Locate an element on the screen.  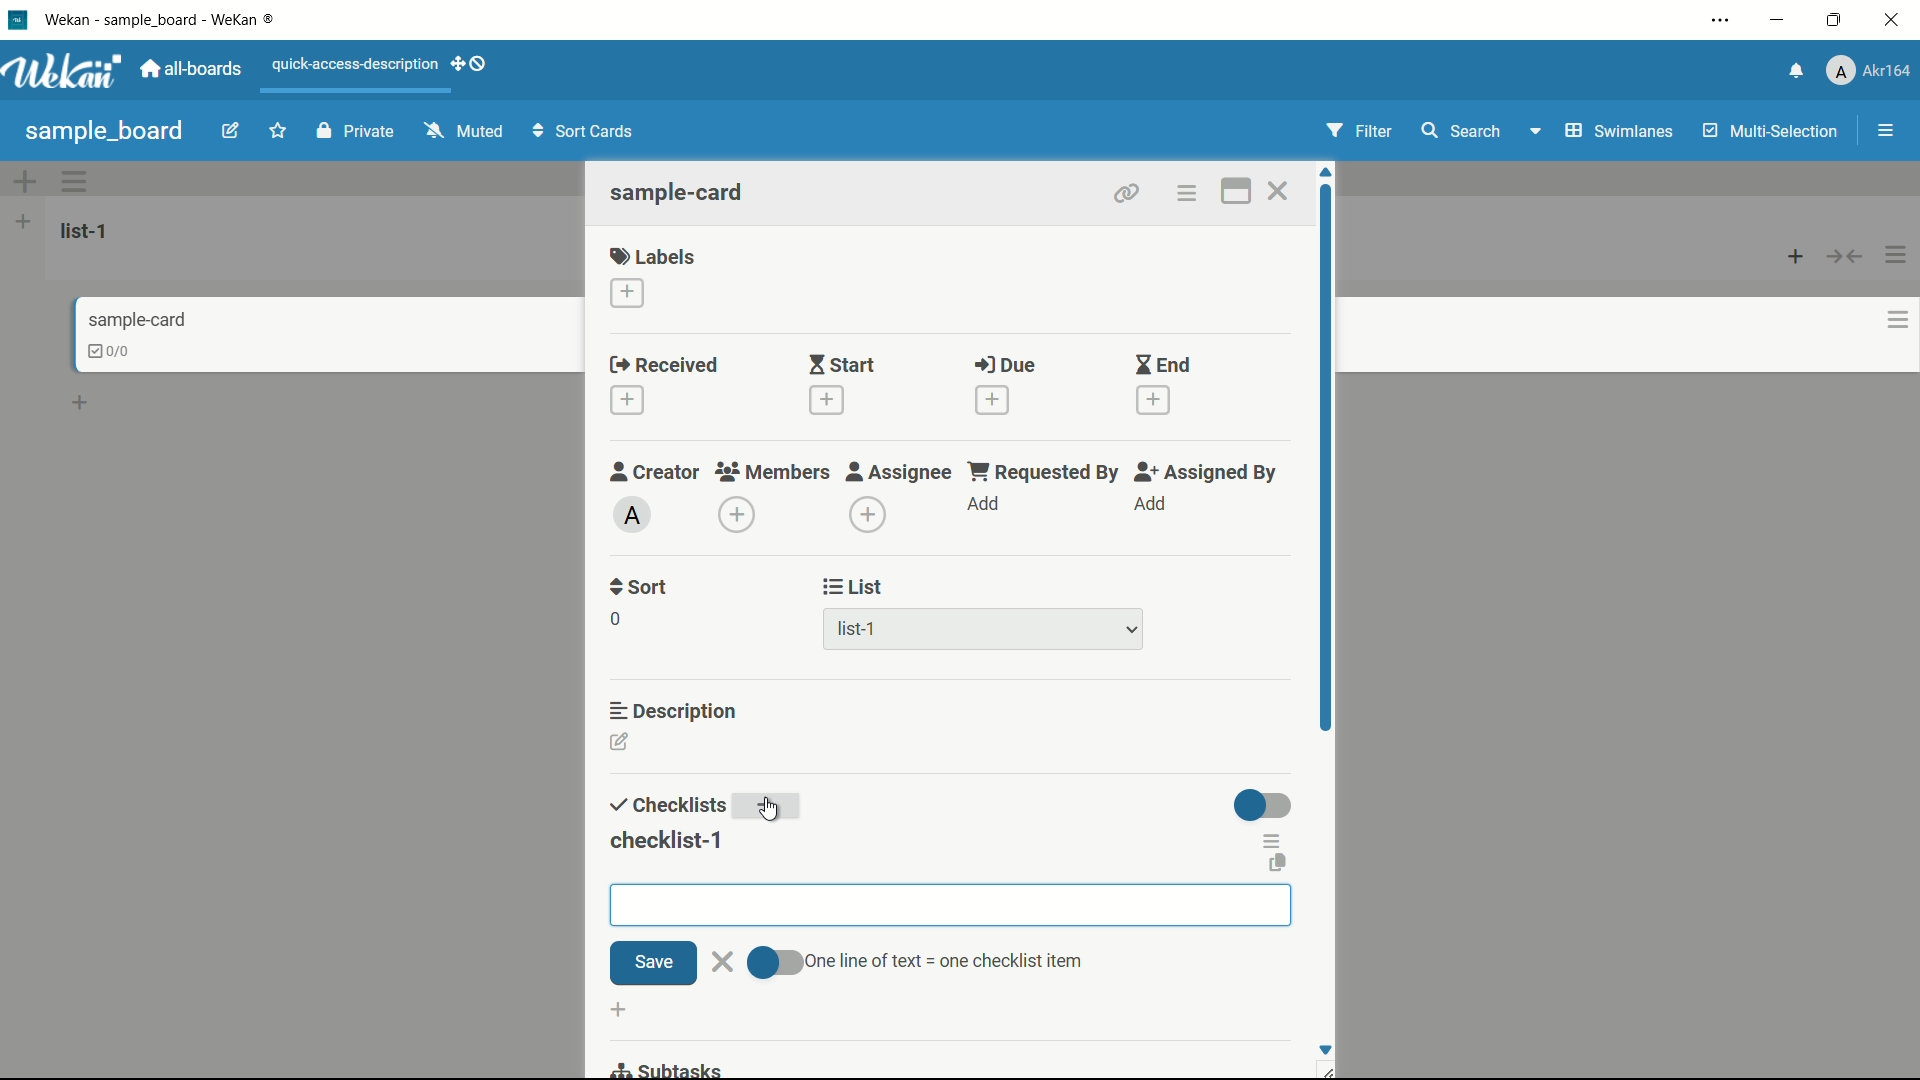
add date is located at coordinates (824, 400).